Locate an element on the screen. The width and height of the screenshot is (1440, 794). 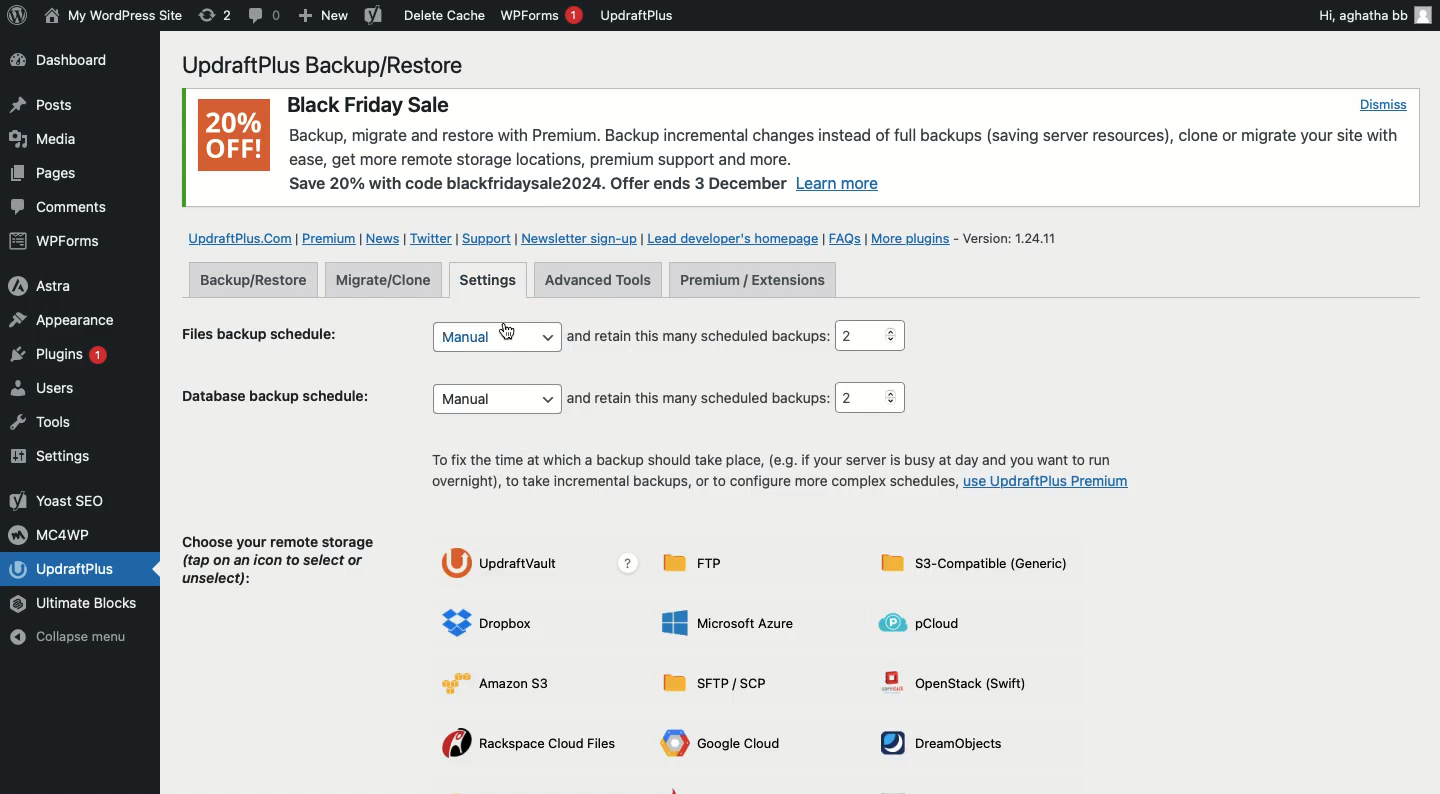
Backup, migrate and restore with Premium. Backup incremental changes instead of full backups (saving server resources), clone or migrate your site withease, get more remote storage locations, premium support and more. Save 20% with code blackfridaysale2024. Offer ends 3 December Learn more is located at coordinates (849, 161).